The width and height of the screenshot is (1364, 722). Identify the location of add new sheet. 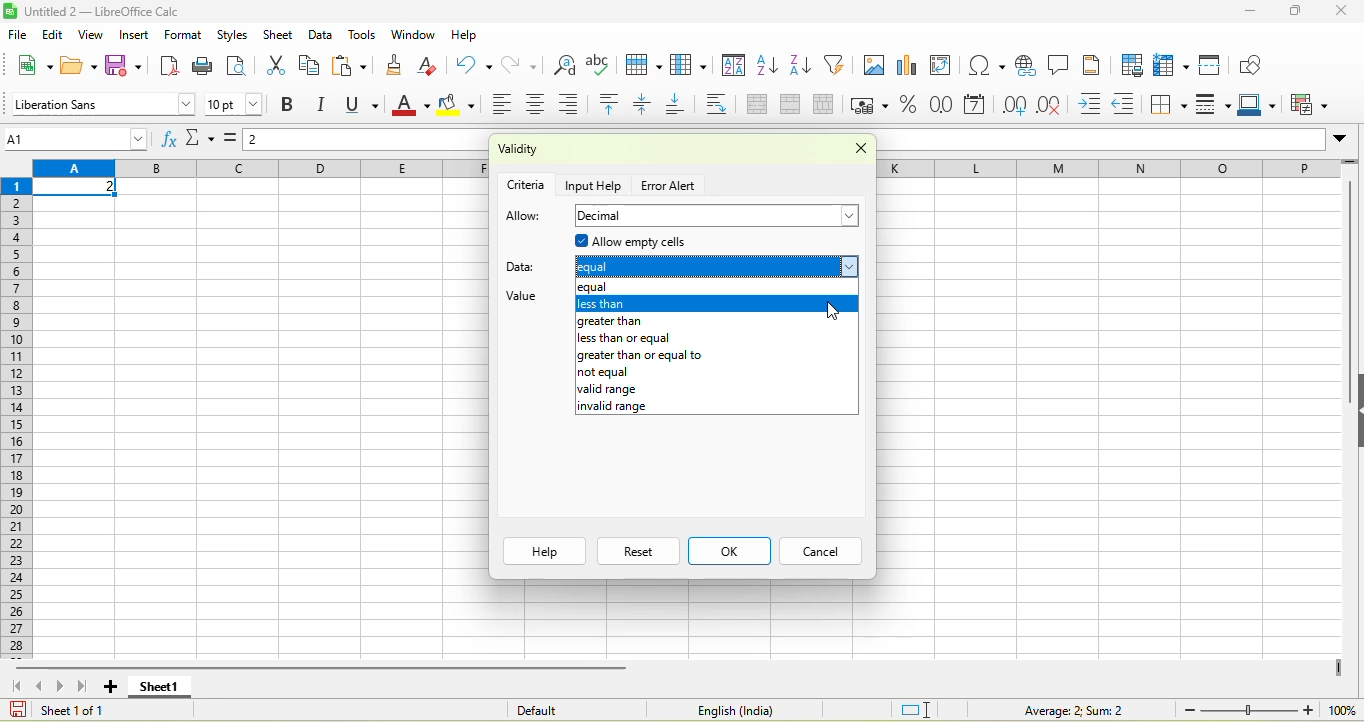
(110, 687).